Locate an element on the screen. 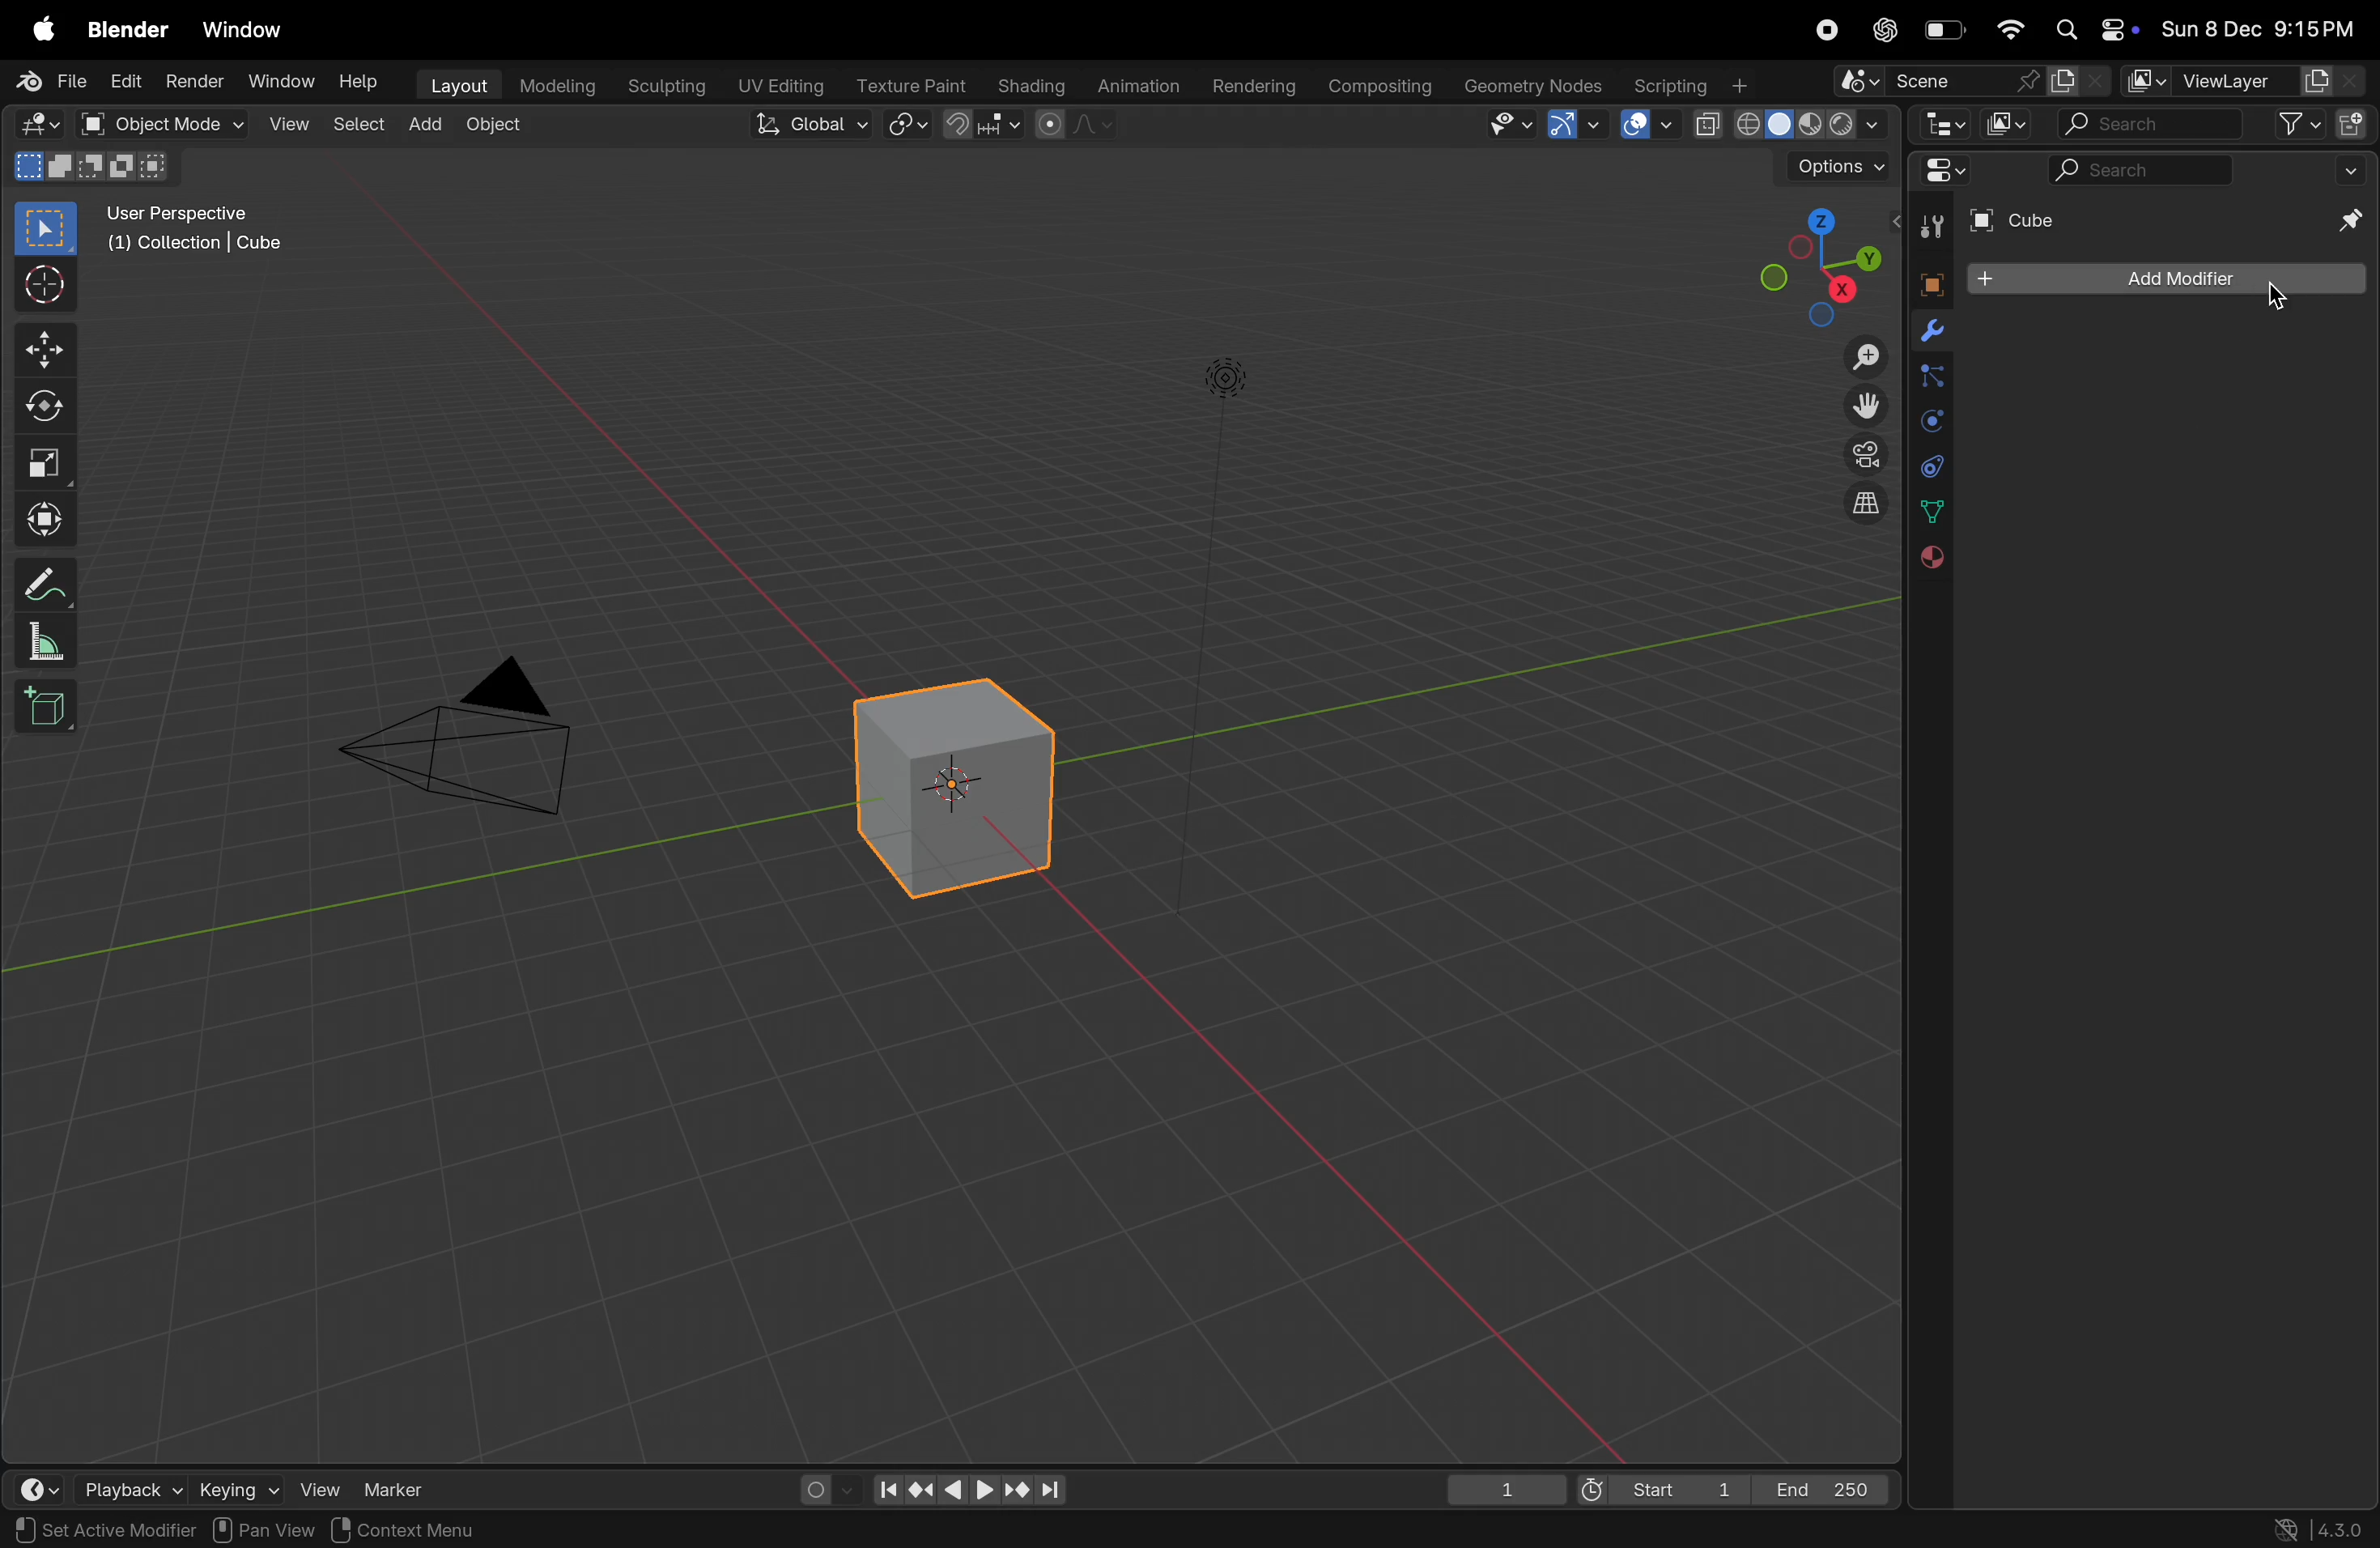  edit is located at coordinates (124, 82).